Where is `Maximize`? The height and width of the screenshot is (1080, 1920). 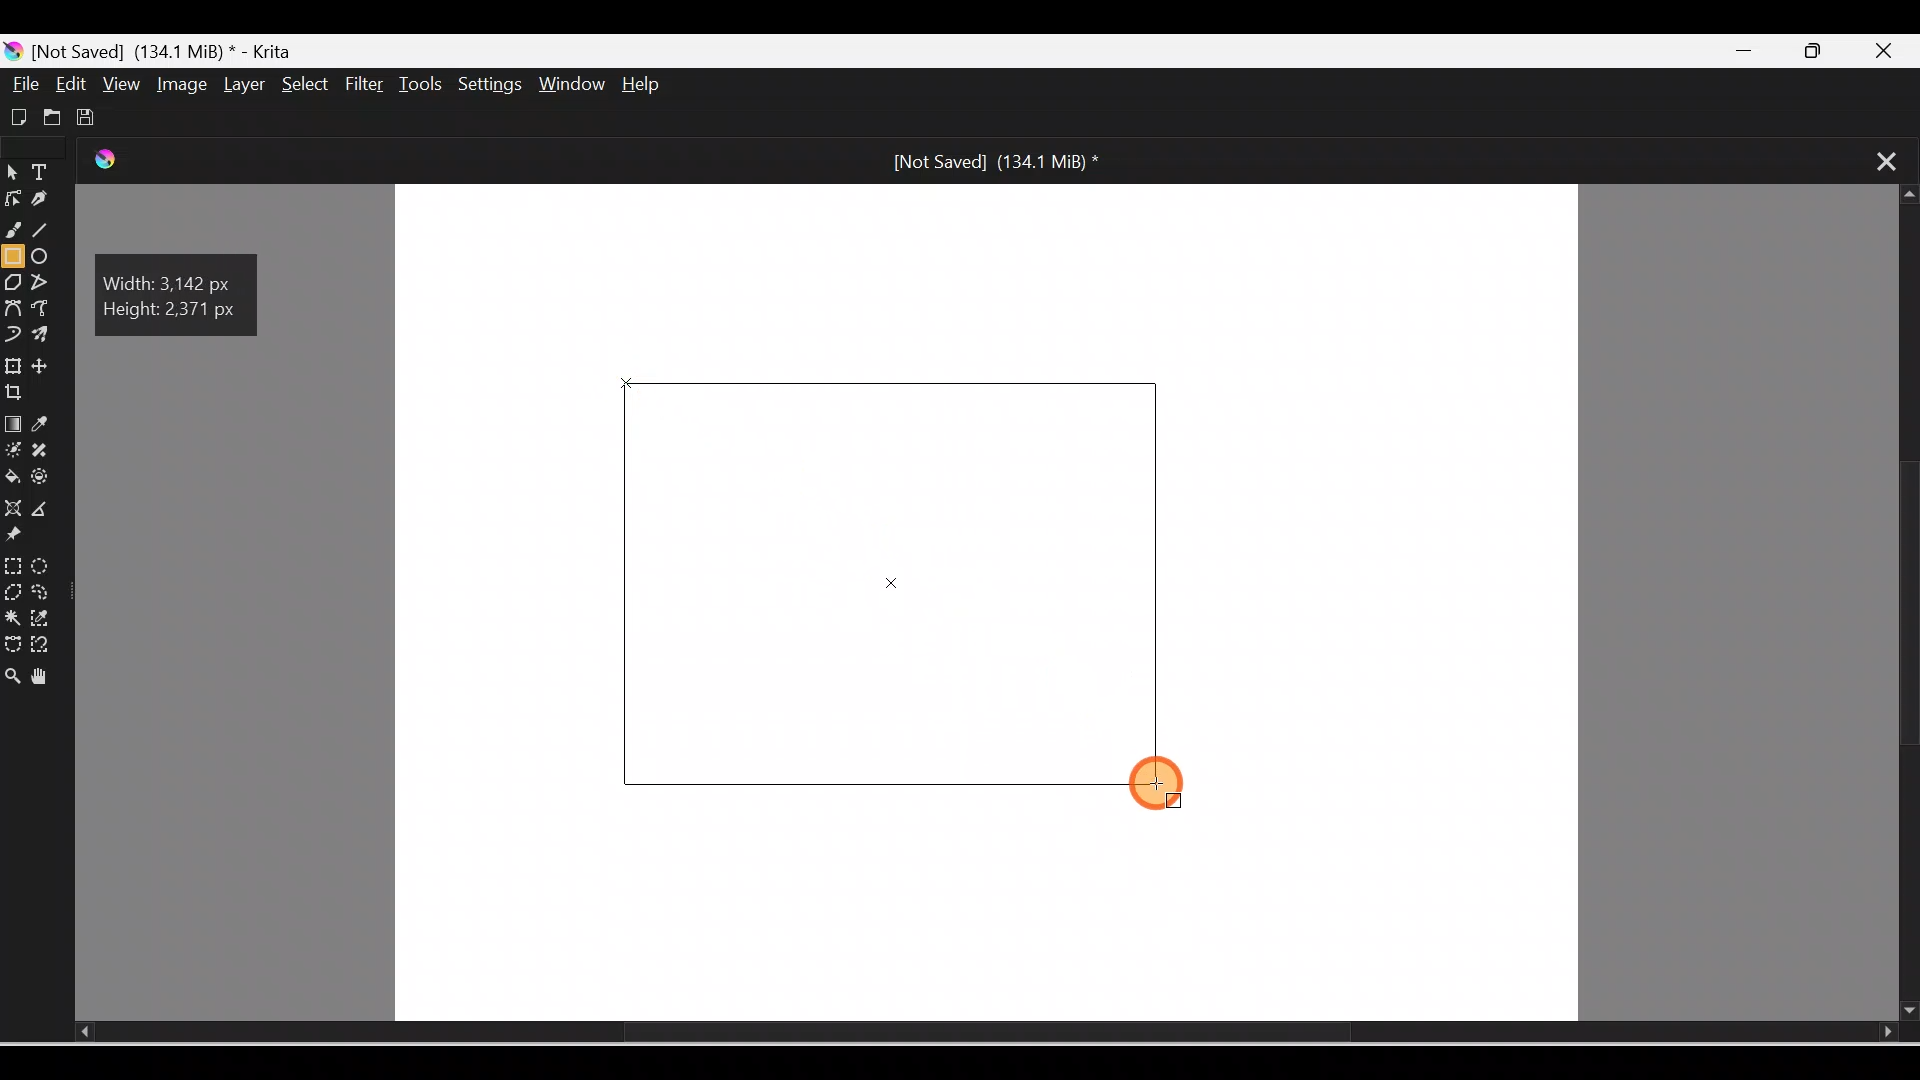 Maximize is located at coordinates (1825, 52).